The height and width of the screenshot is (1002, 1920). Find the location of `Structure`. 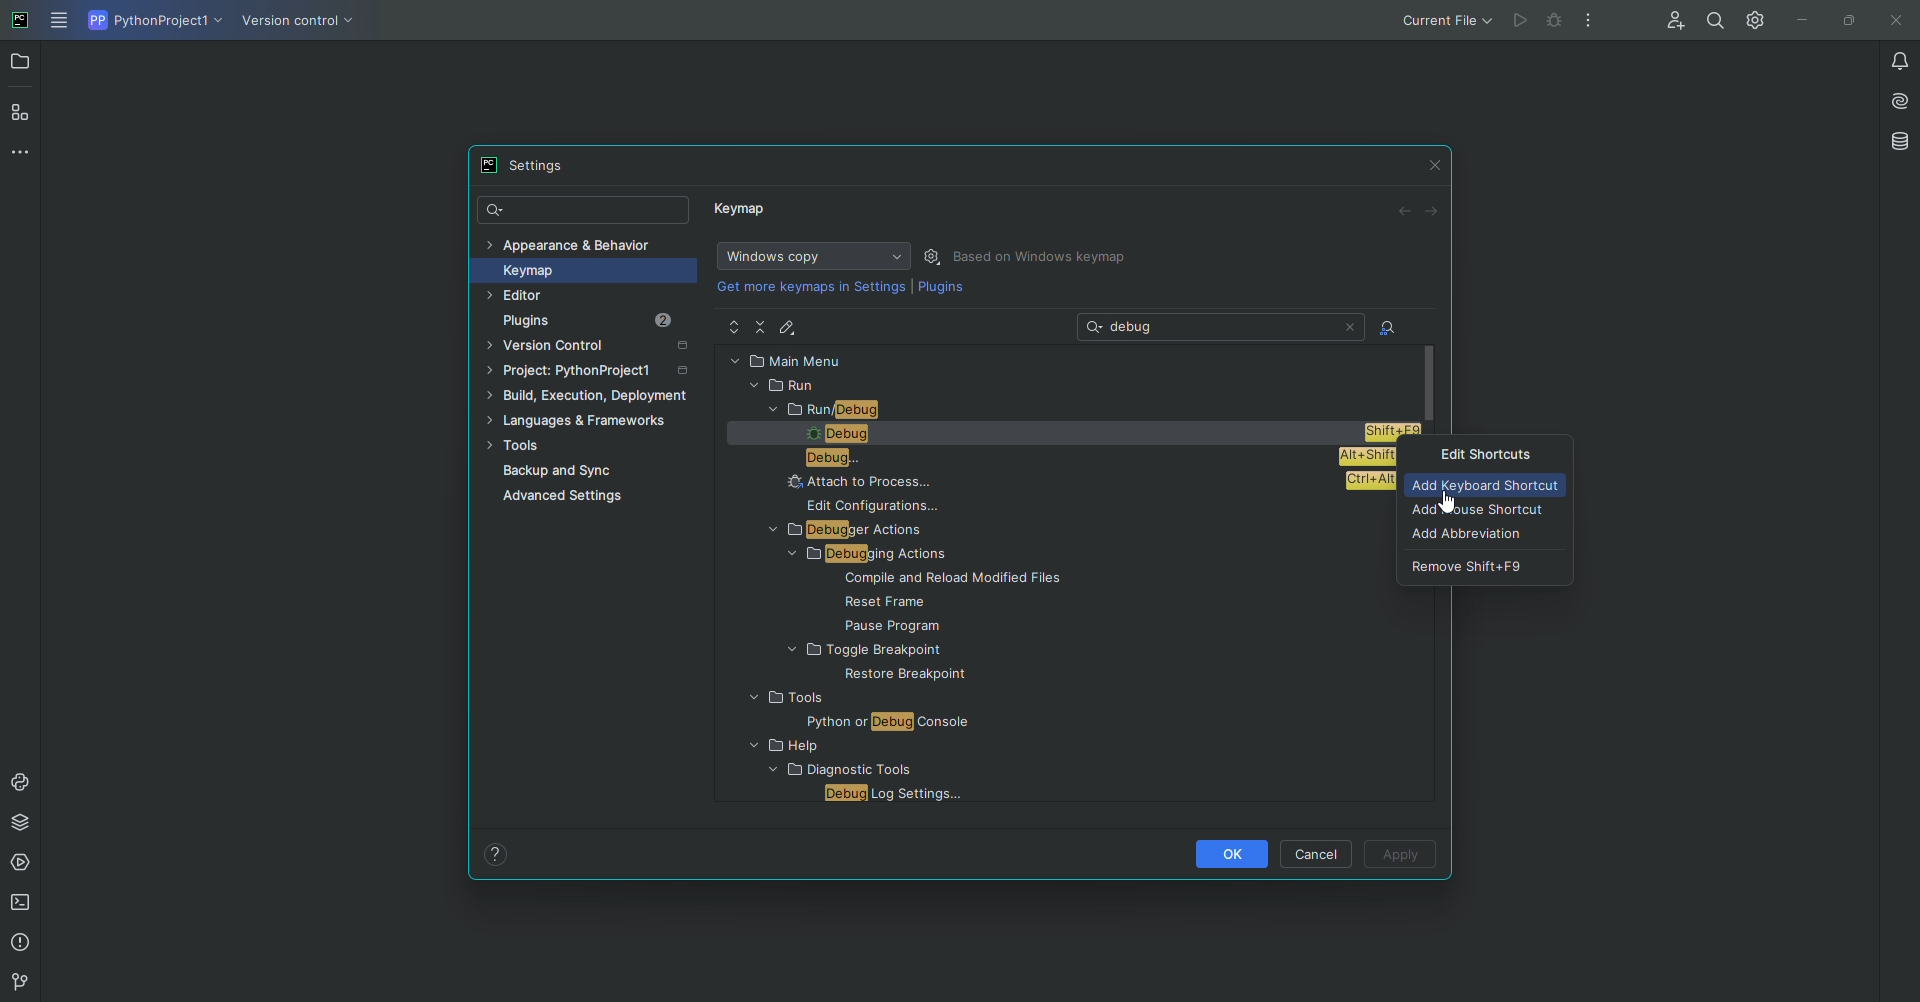

Structure is located at coordinates (22, 111).